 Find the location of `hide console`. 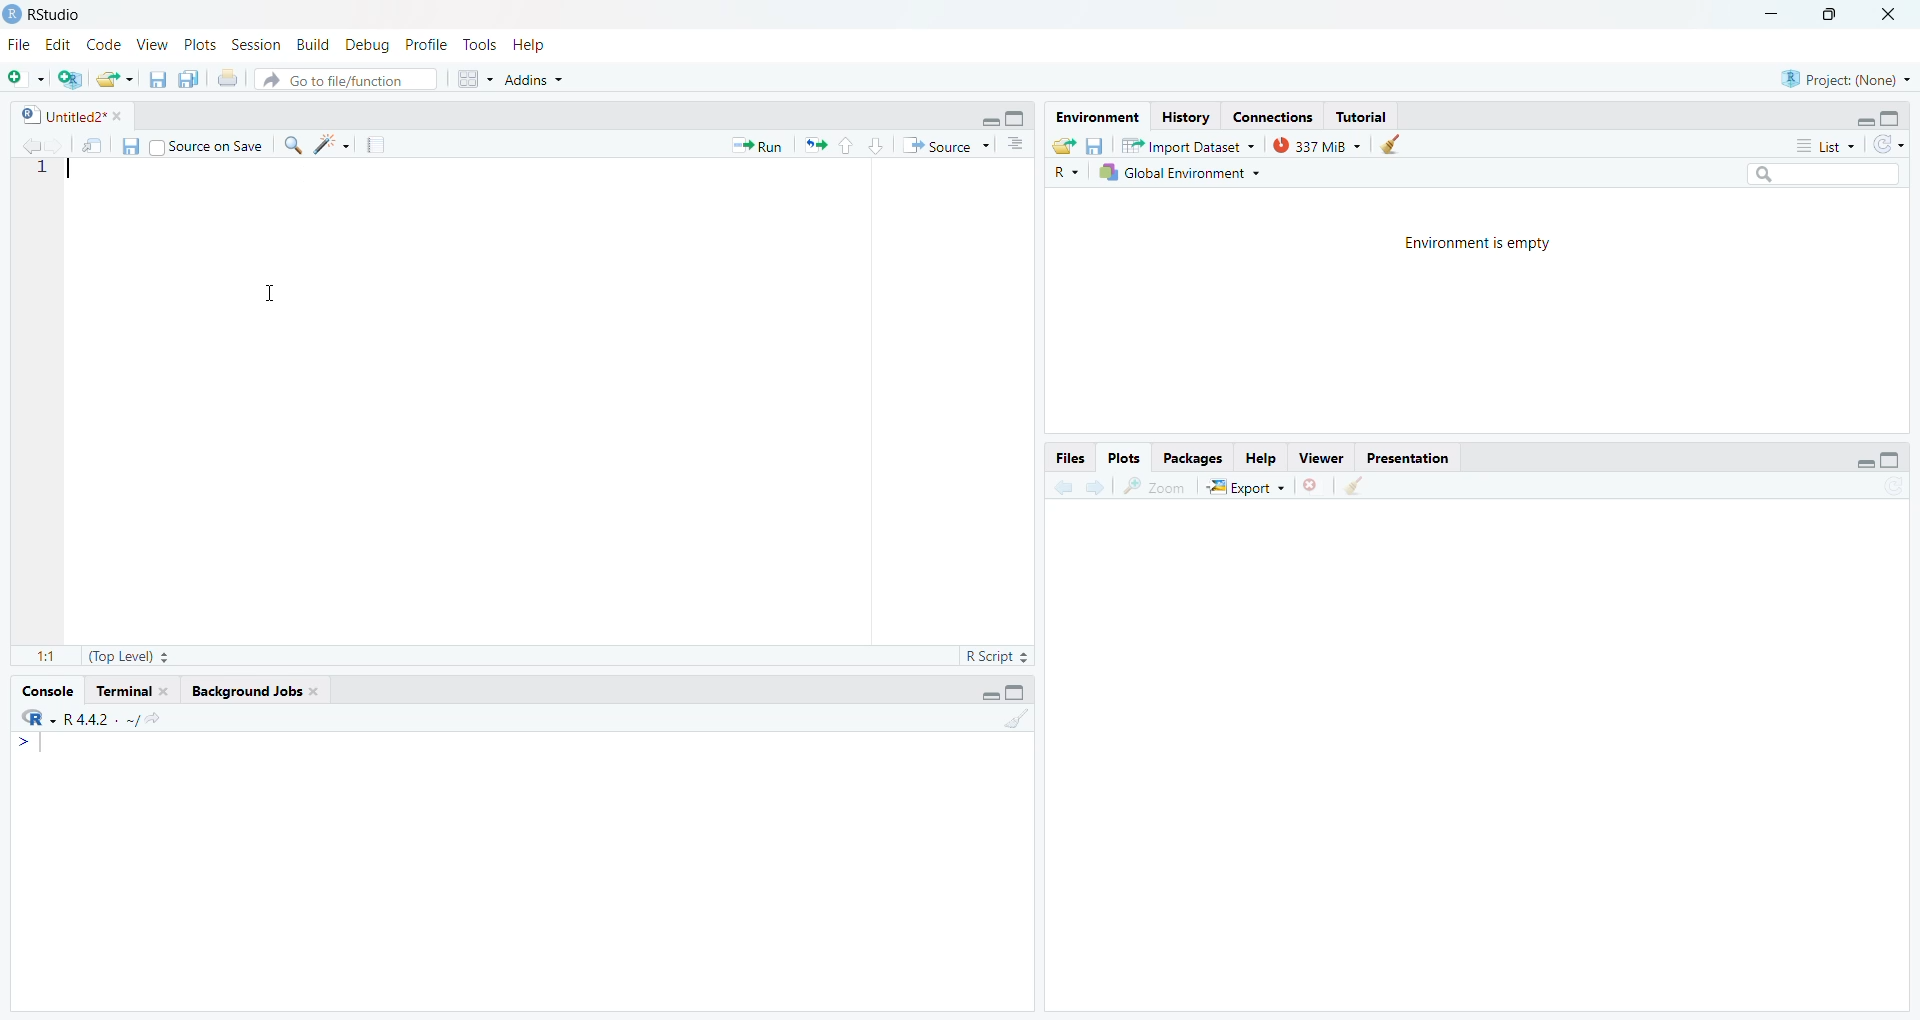

hide console is located at coordinates (1892, 459).